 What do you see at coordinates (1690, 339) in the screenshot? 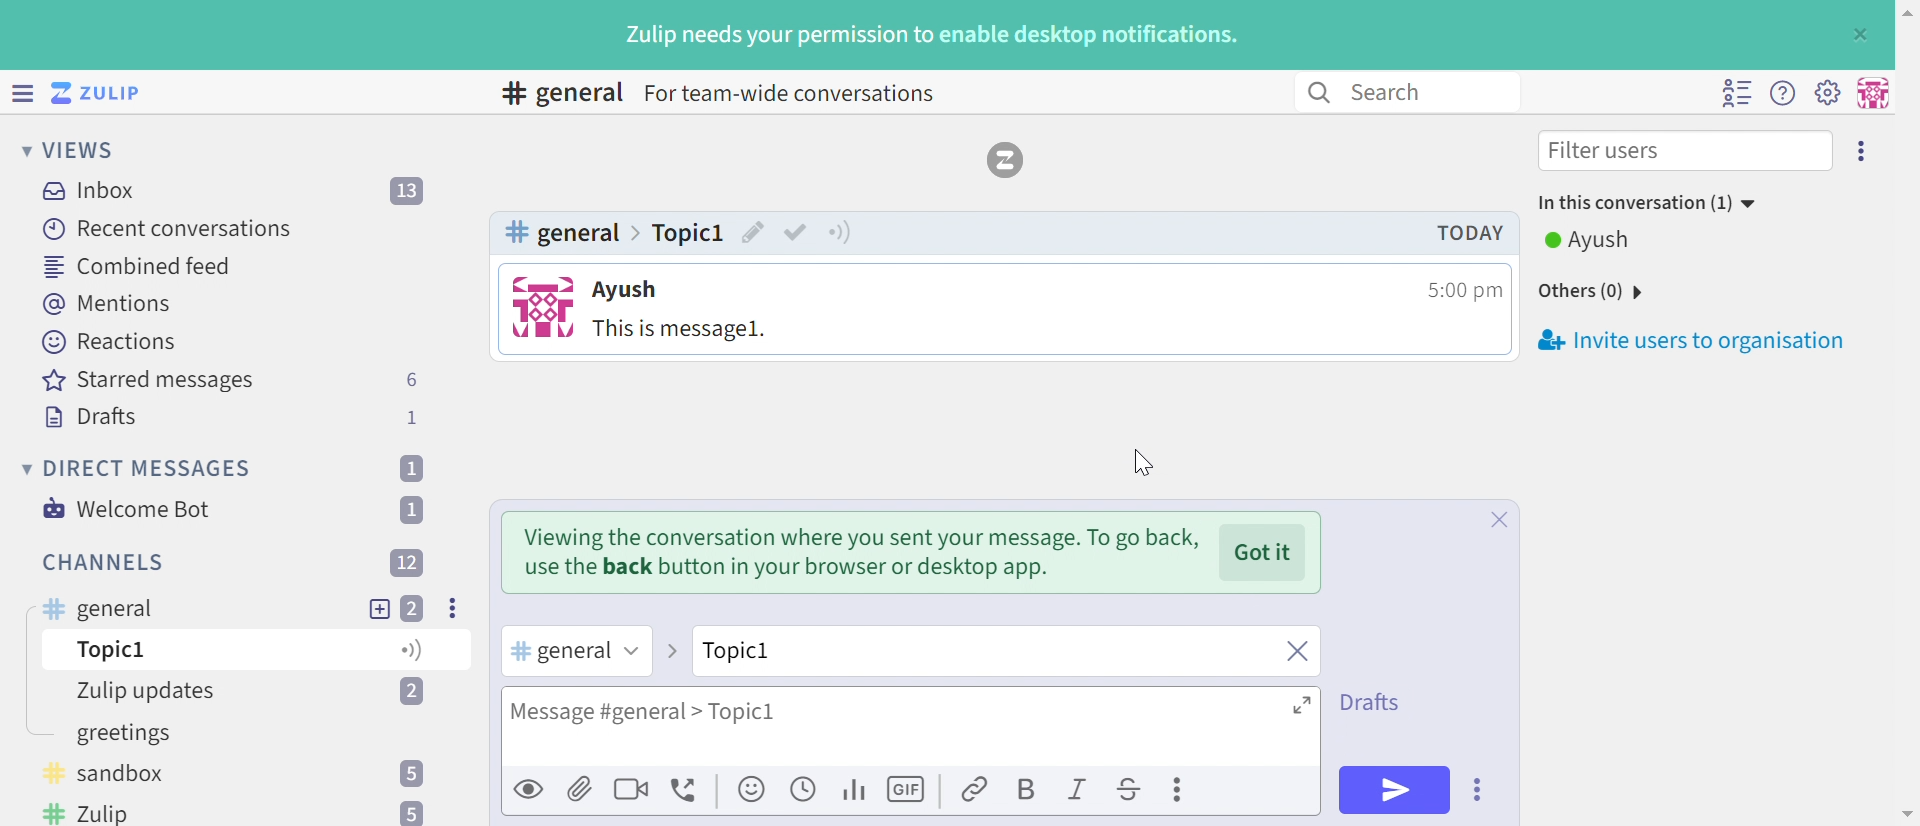
I see `Invite users to organisation` at bounding box center [1690, 339].